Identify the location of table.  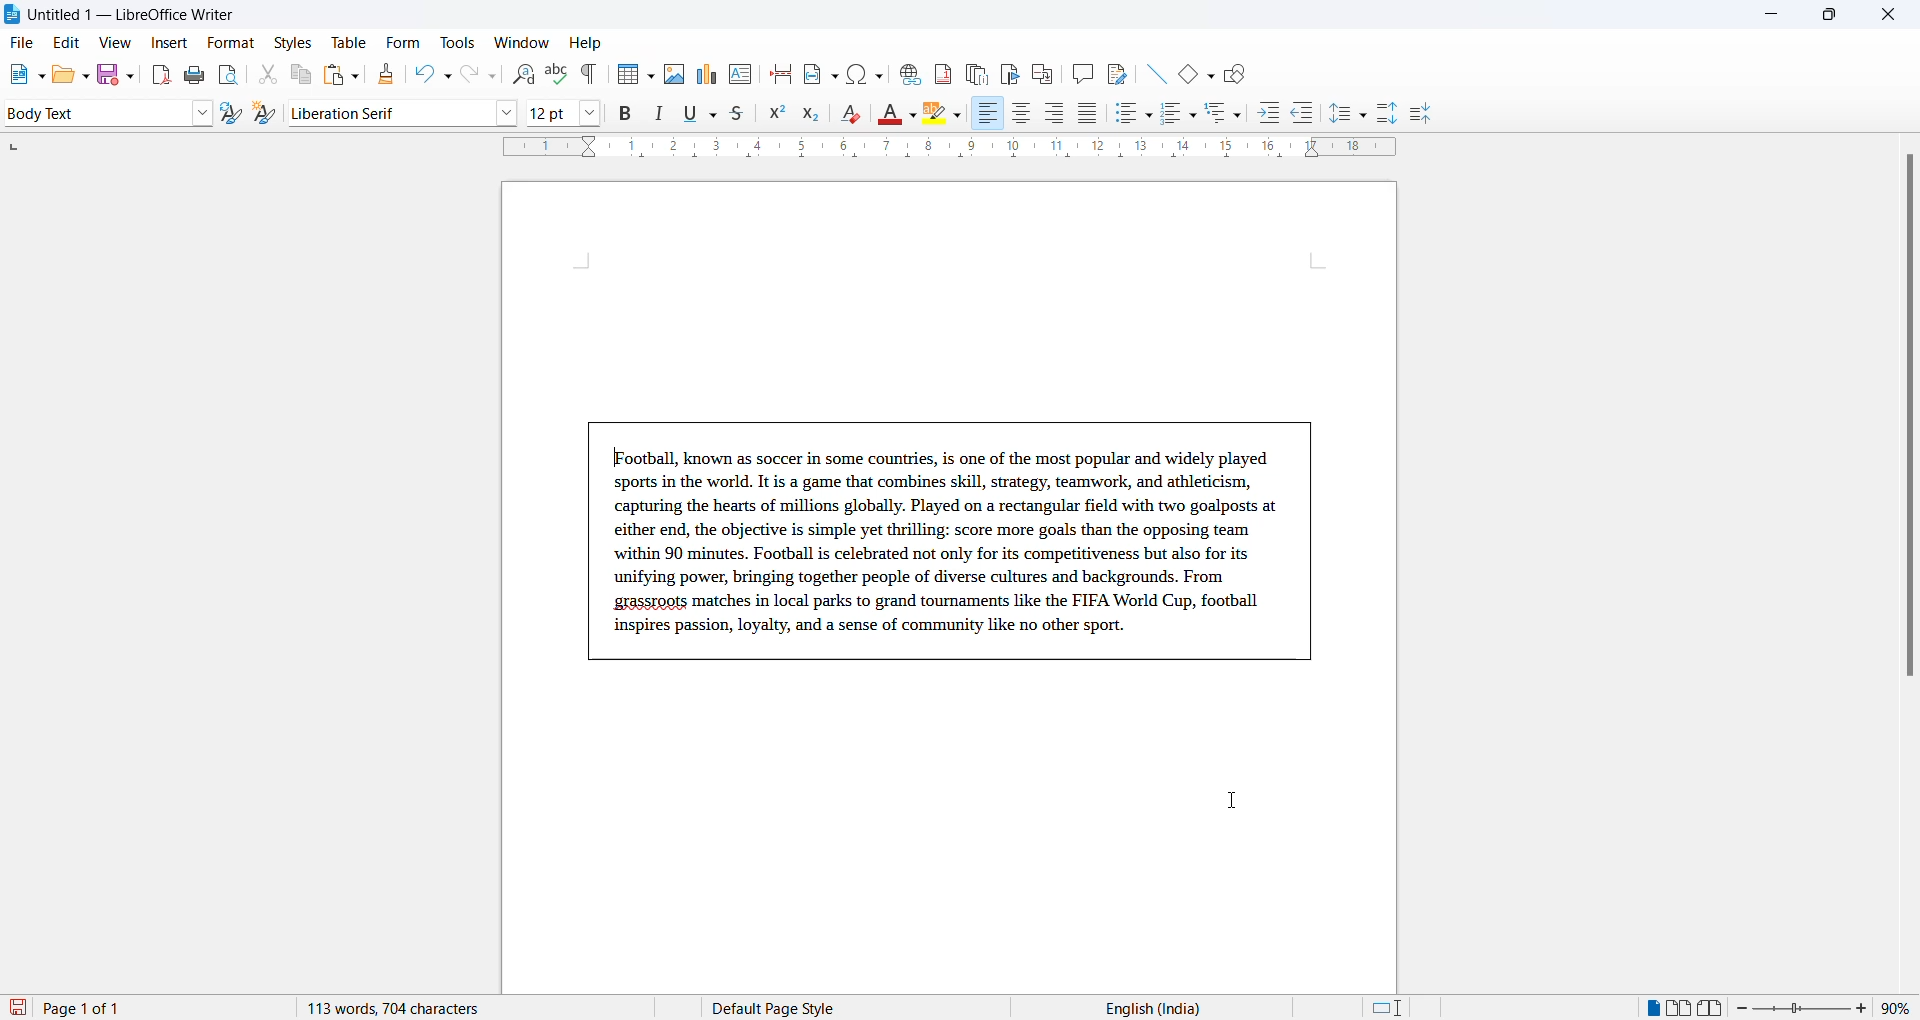
(349, 42).